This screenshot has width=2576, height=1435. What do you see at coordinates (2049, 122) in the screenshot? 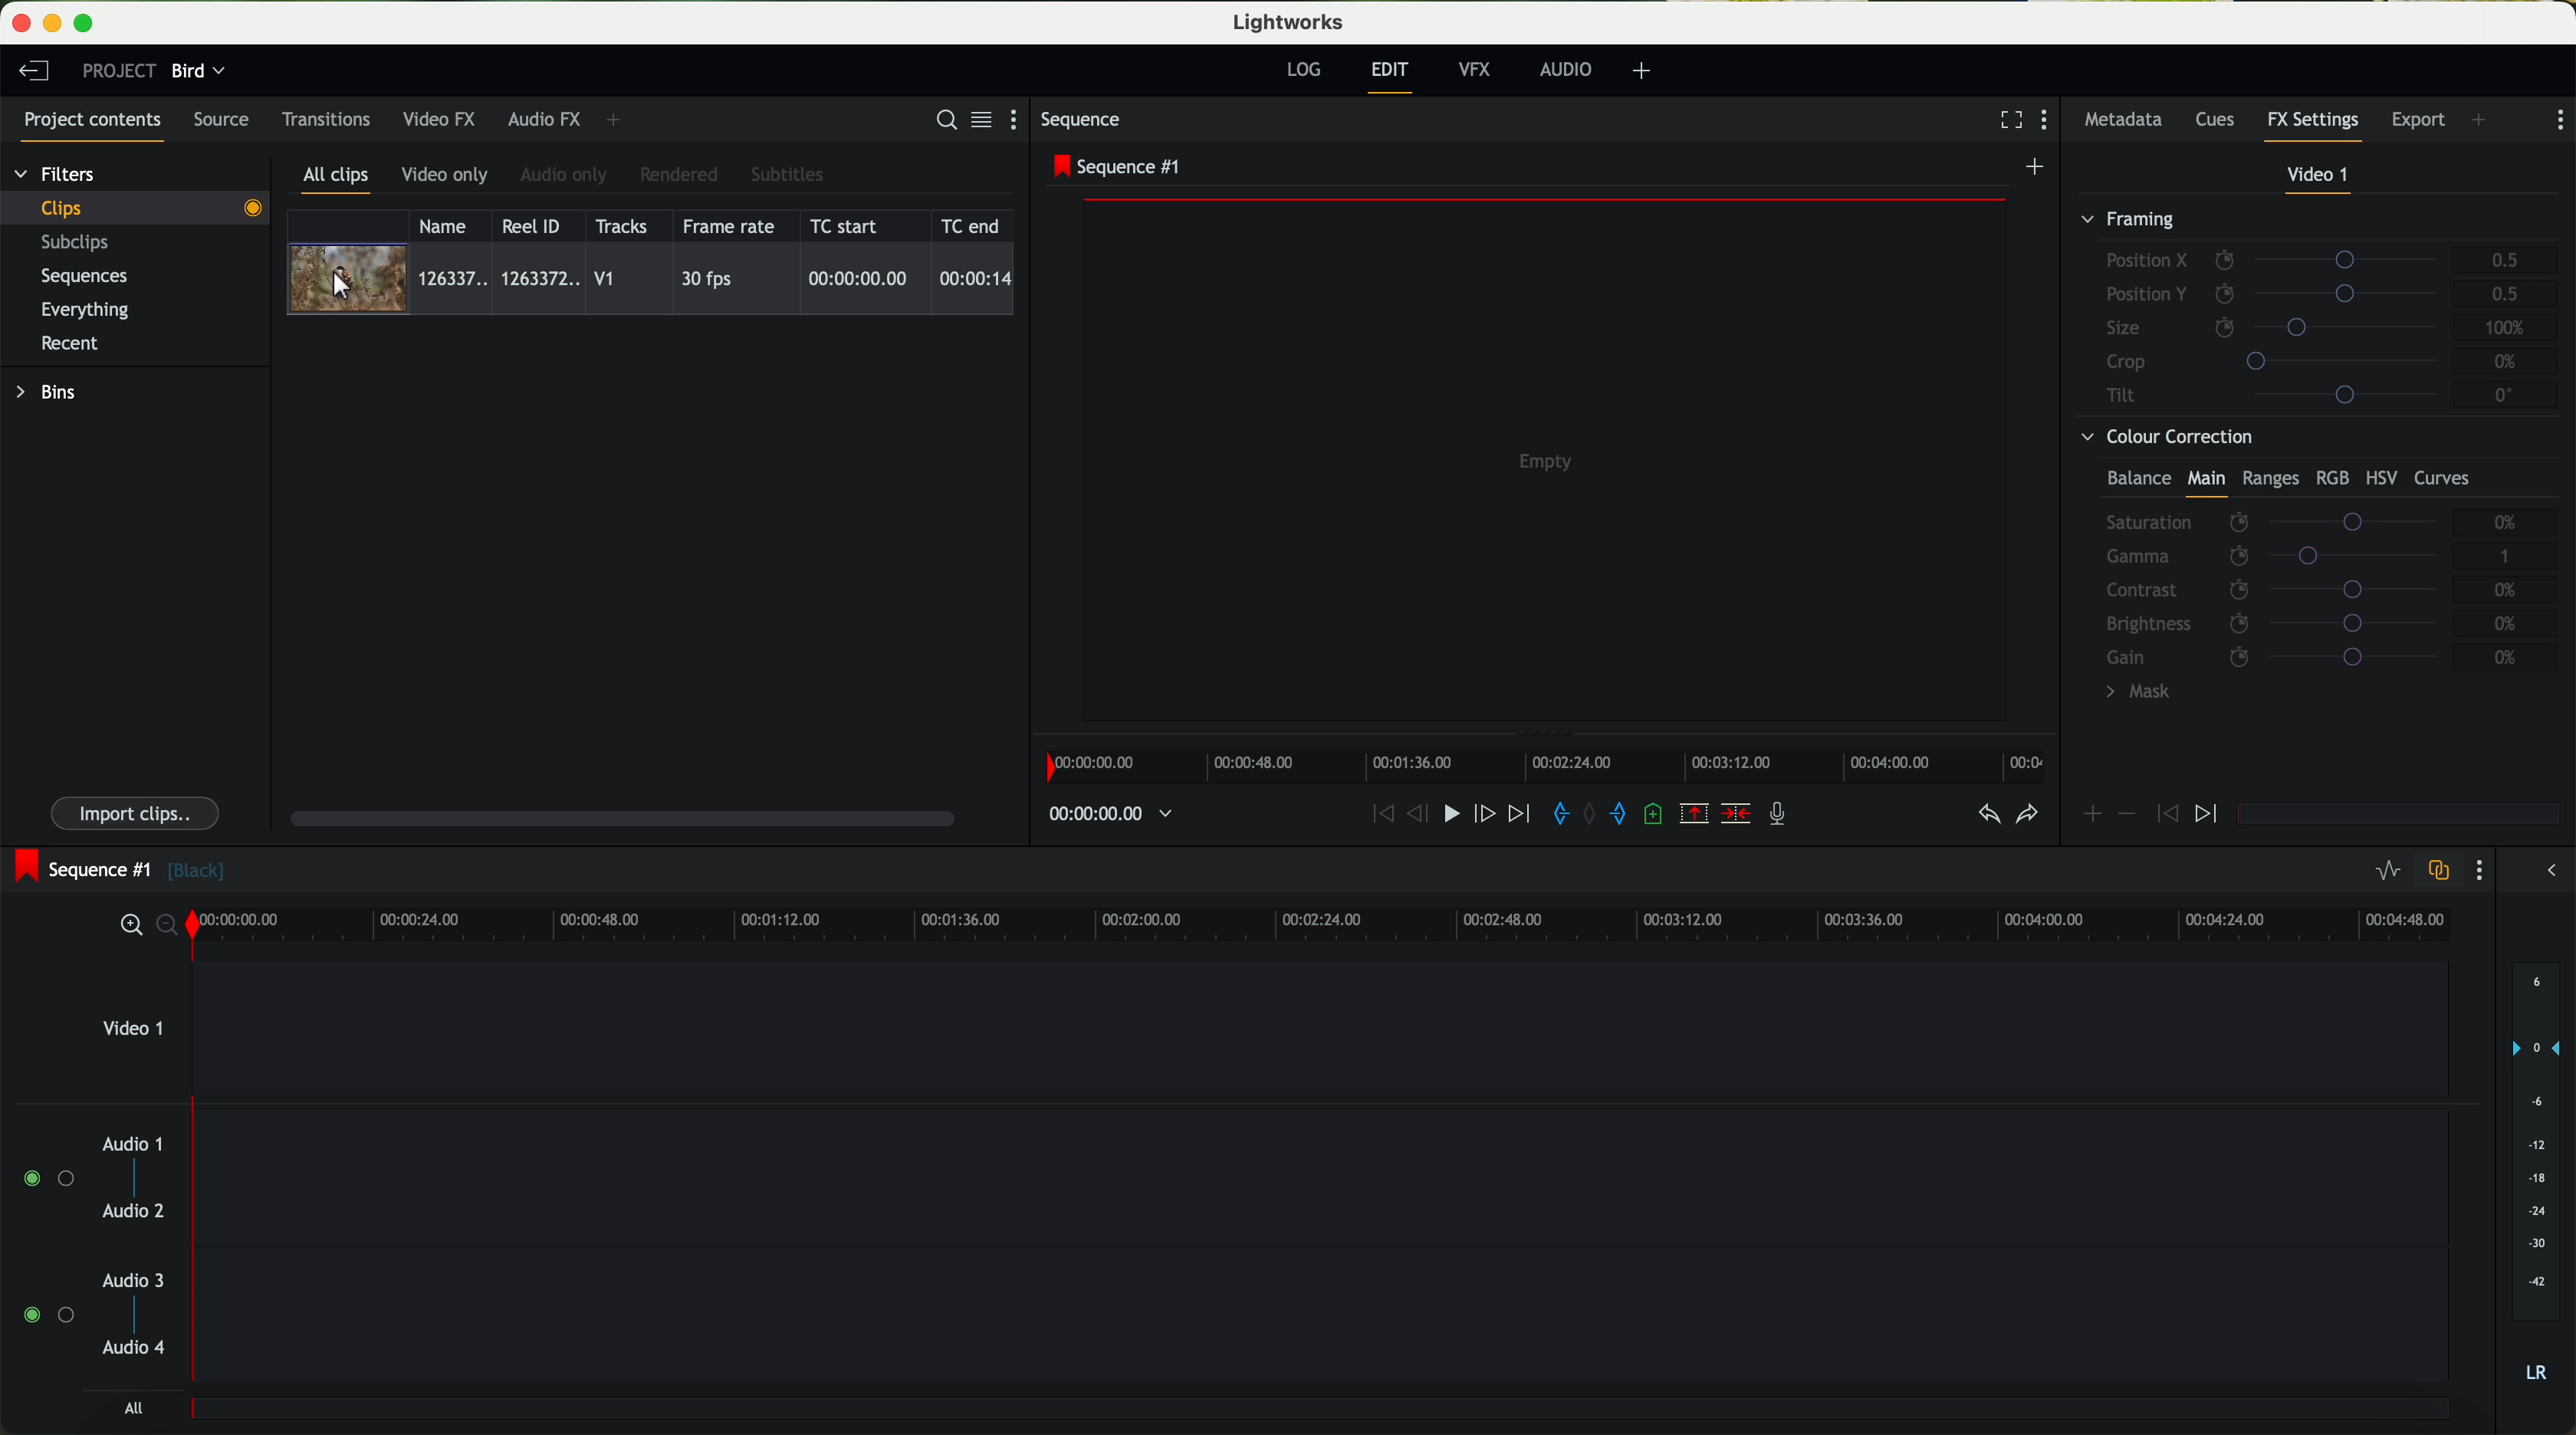
I see `show settings menu` at bounding box center [2049, 122].